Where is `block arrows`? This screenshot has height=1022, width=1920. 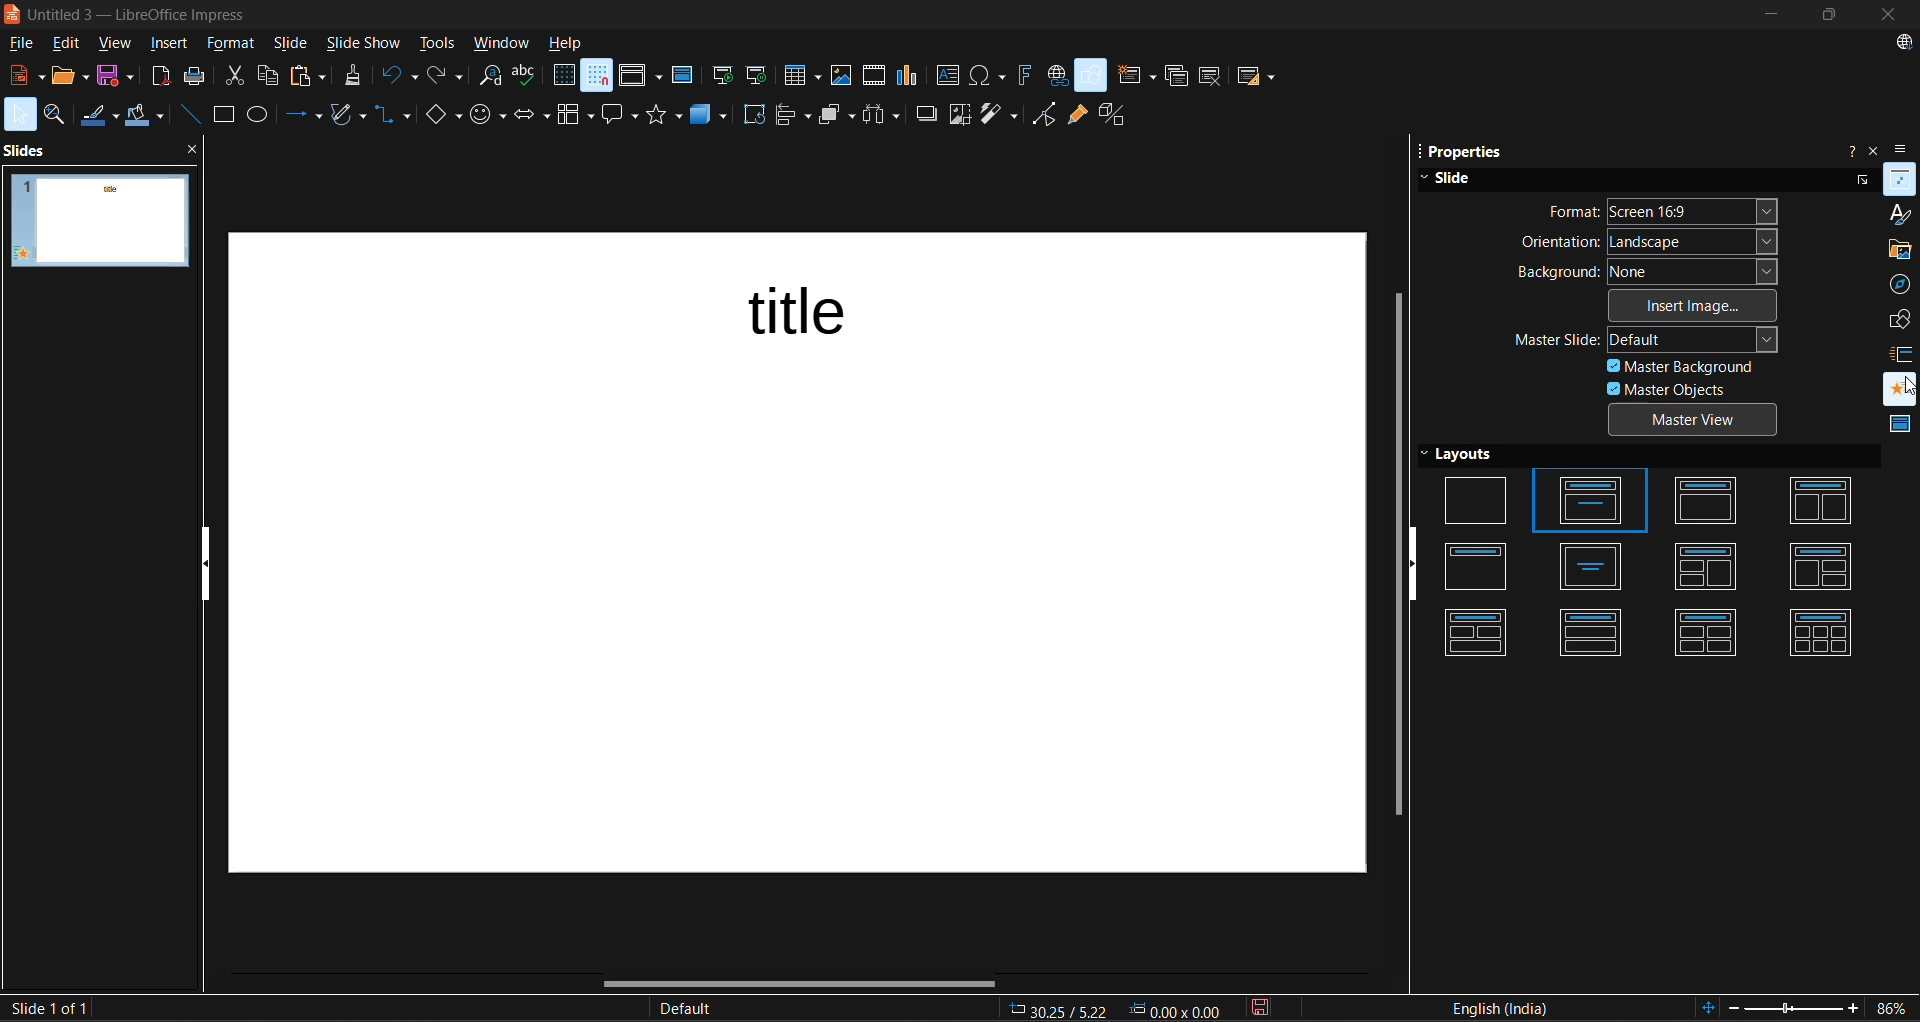 block arrows is located at coordinates (535, 117).